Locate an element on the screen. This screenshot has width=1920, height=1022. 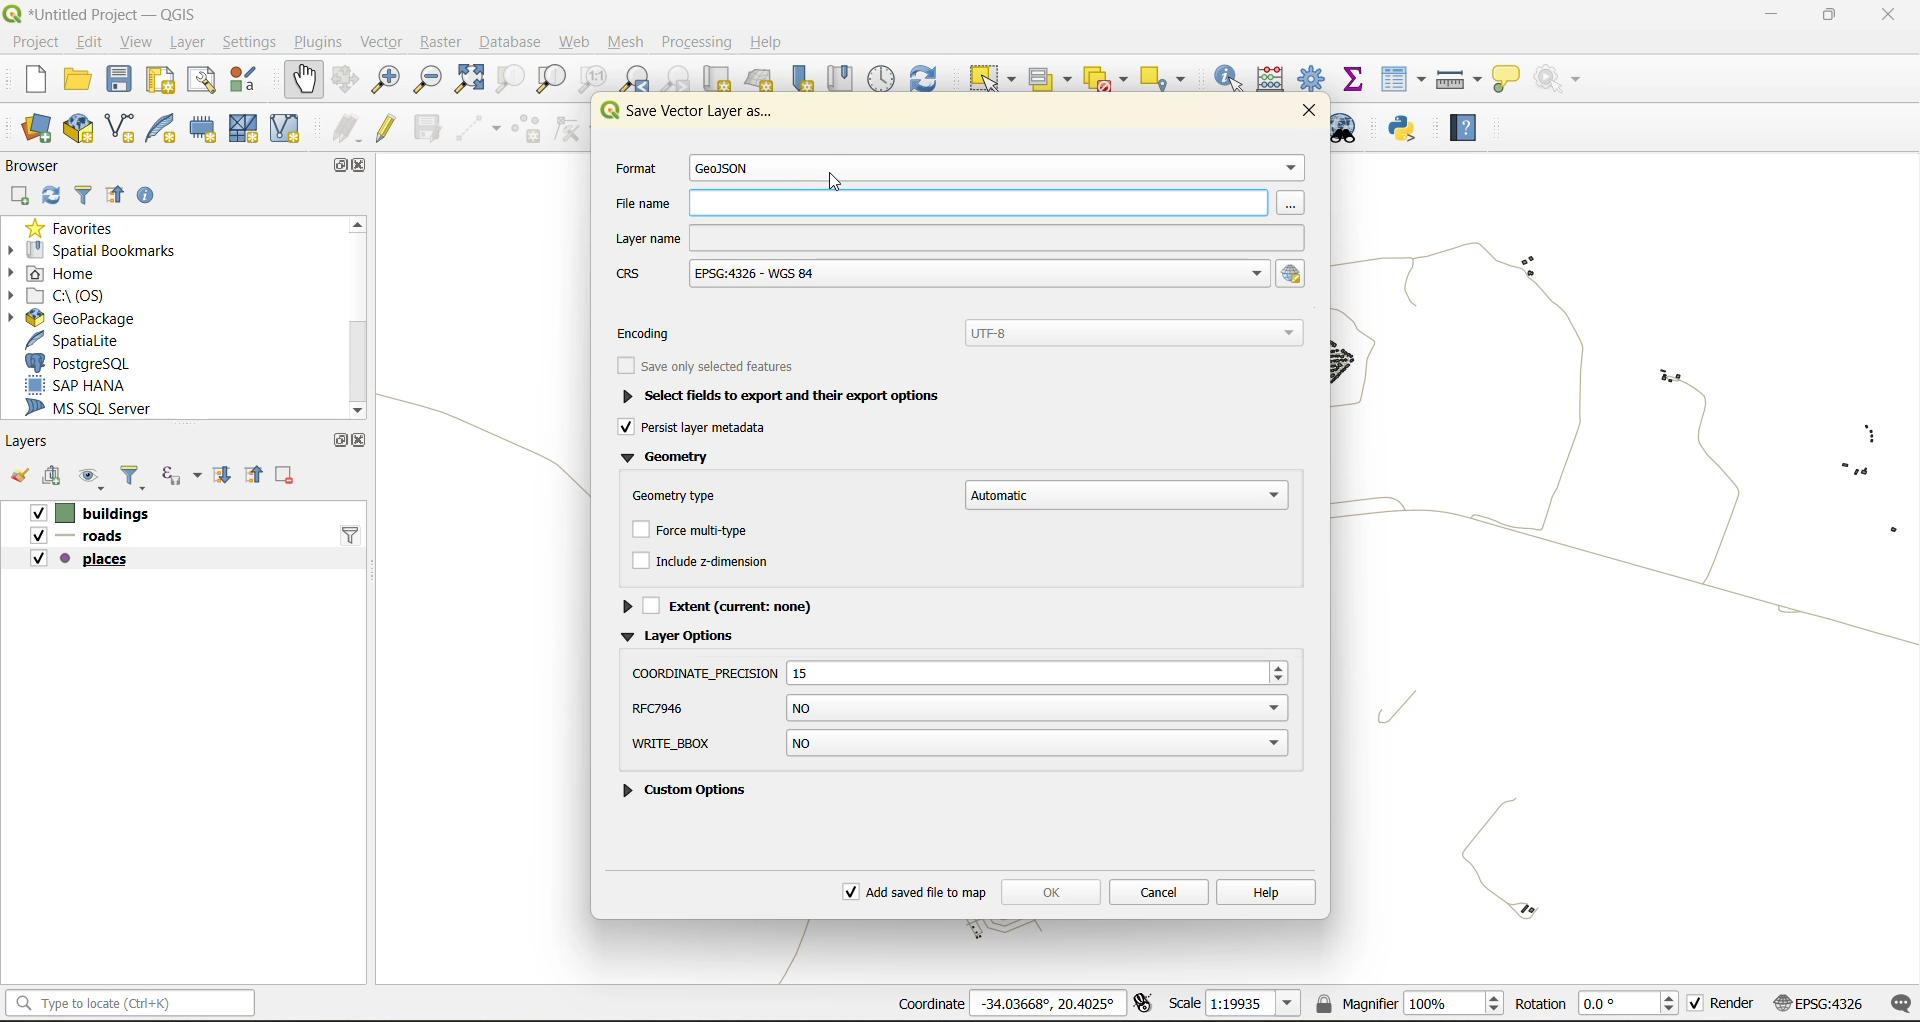
new mesh is located at coordinates (242, 128).